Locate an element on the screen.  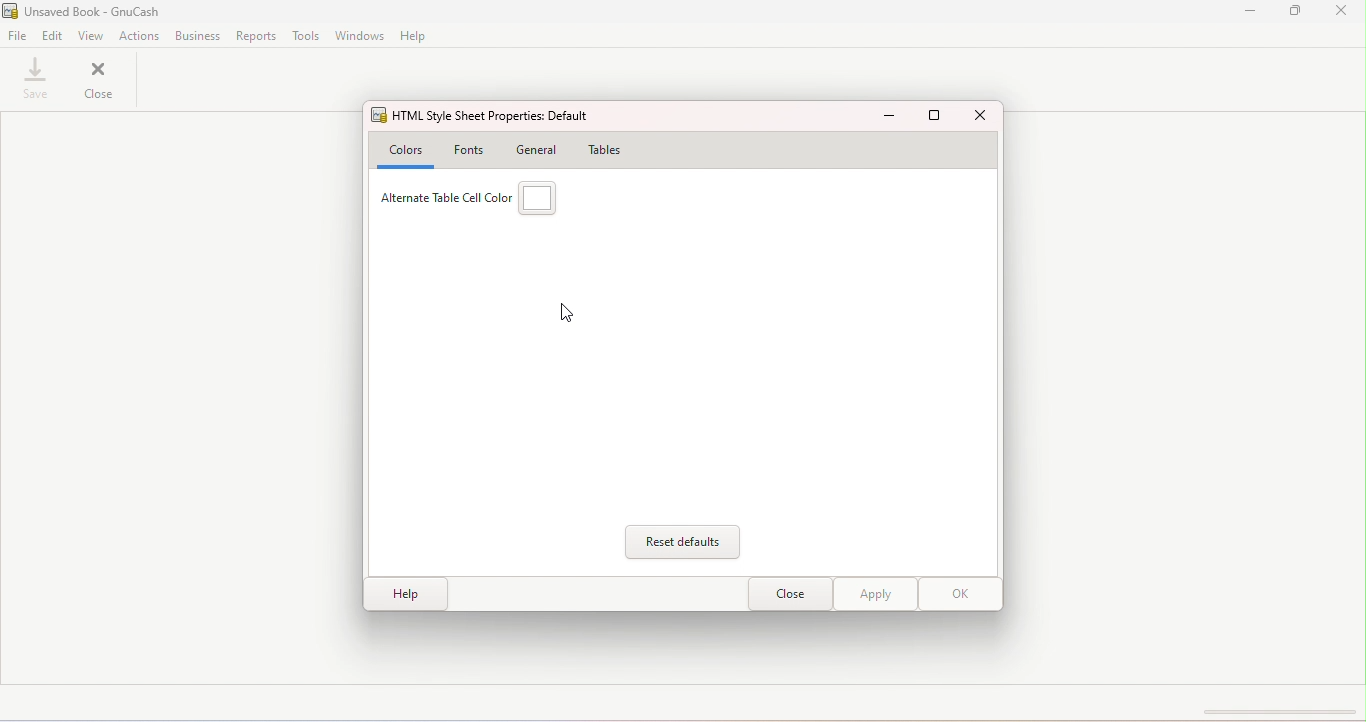
Close is located at coordinates (104, 85).